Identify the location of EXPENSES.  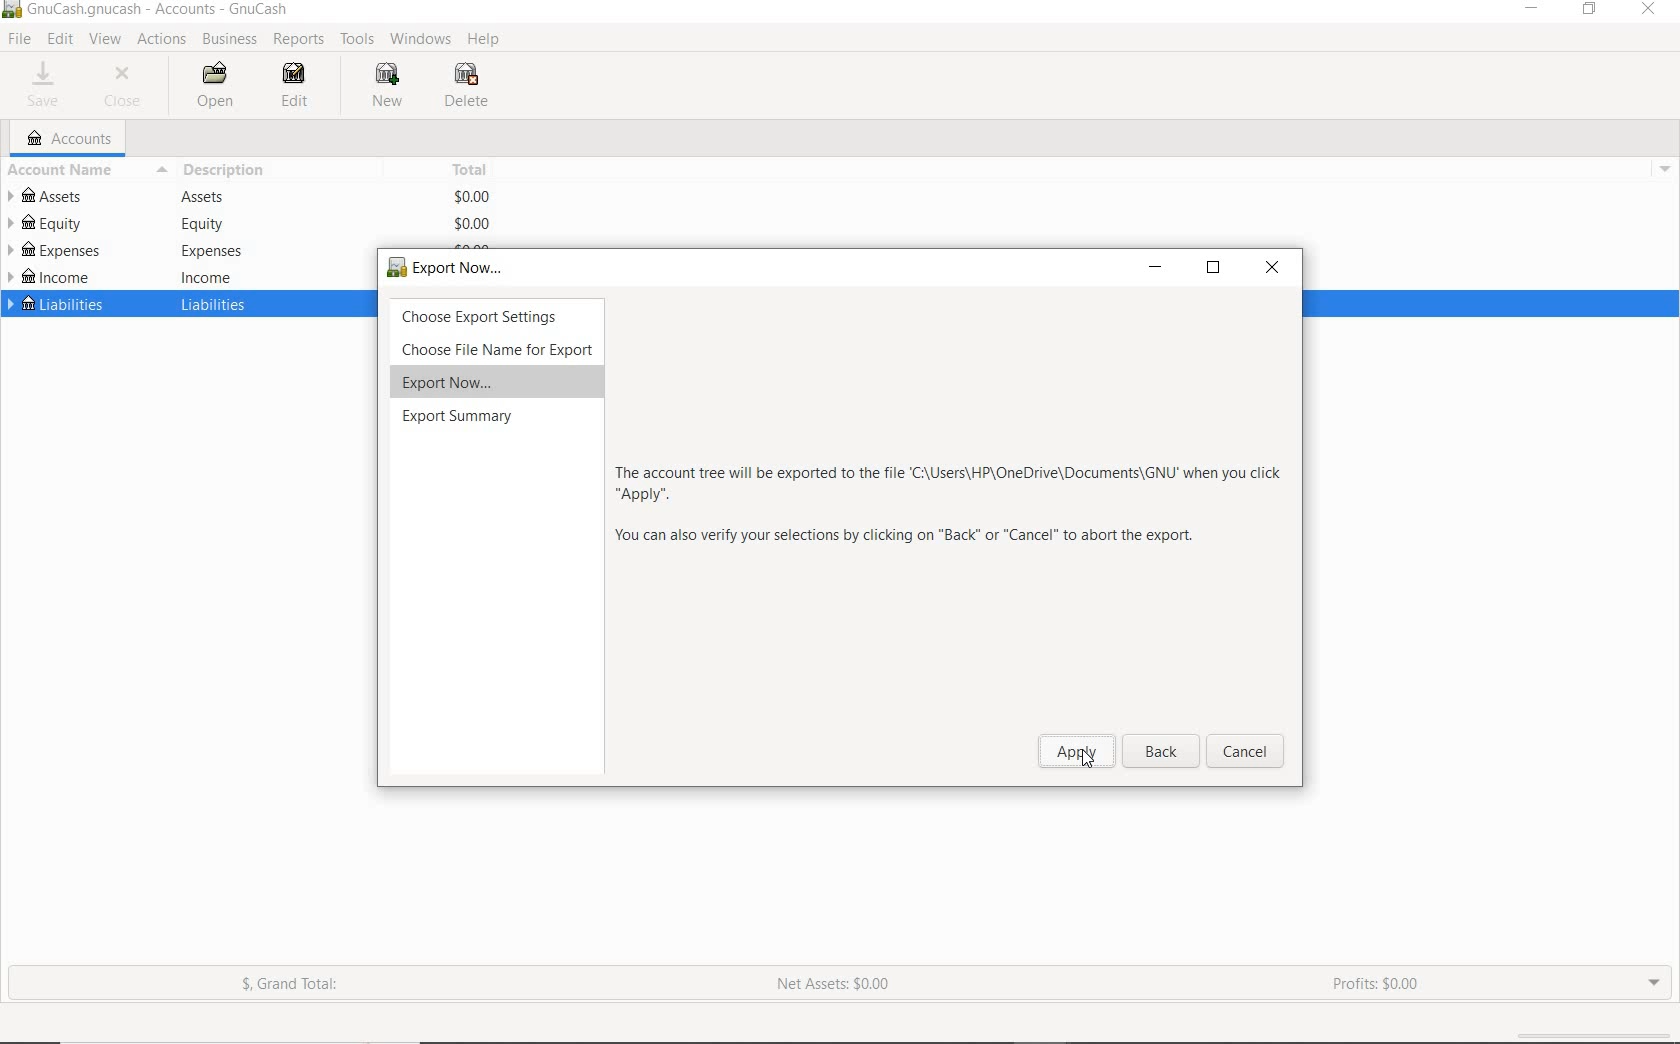
(54, 249).